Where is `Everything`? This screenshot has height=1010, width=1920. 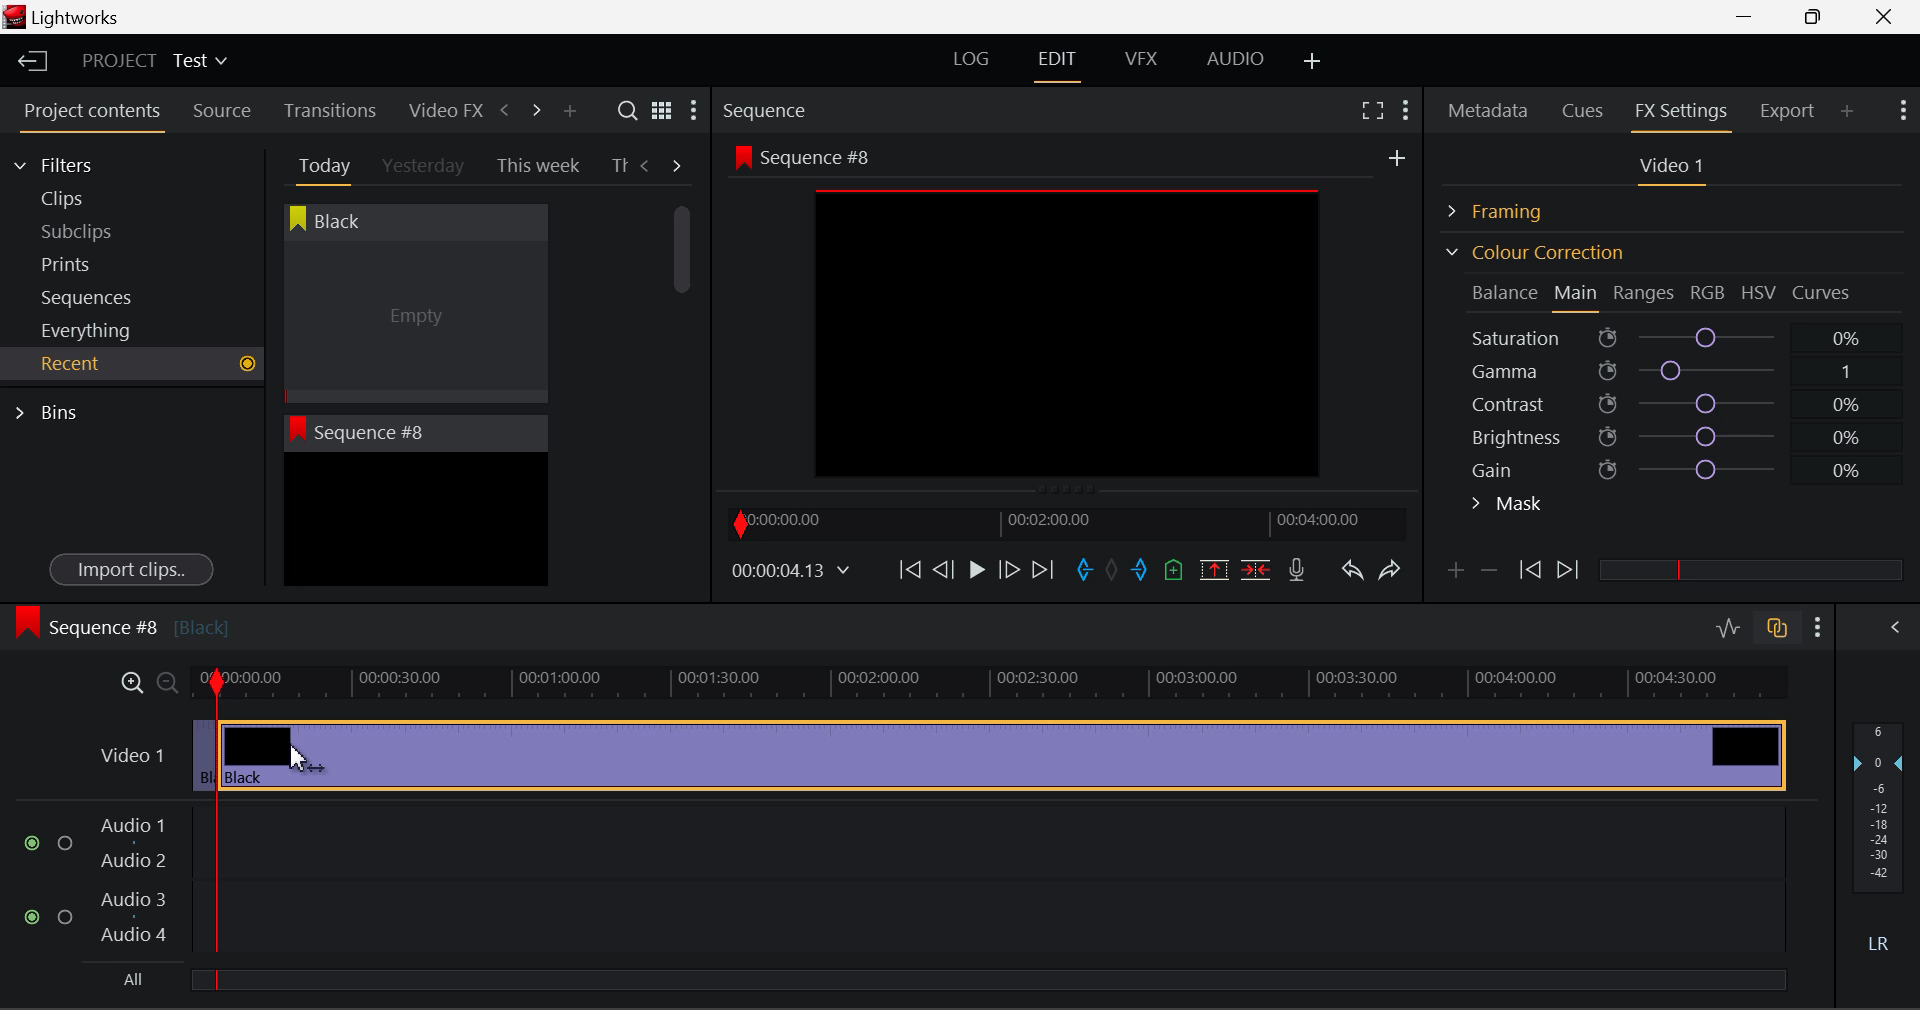 Everything is located at coordinates (89, 330).